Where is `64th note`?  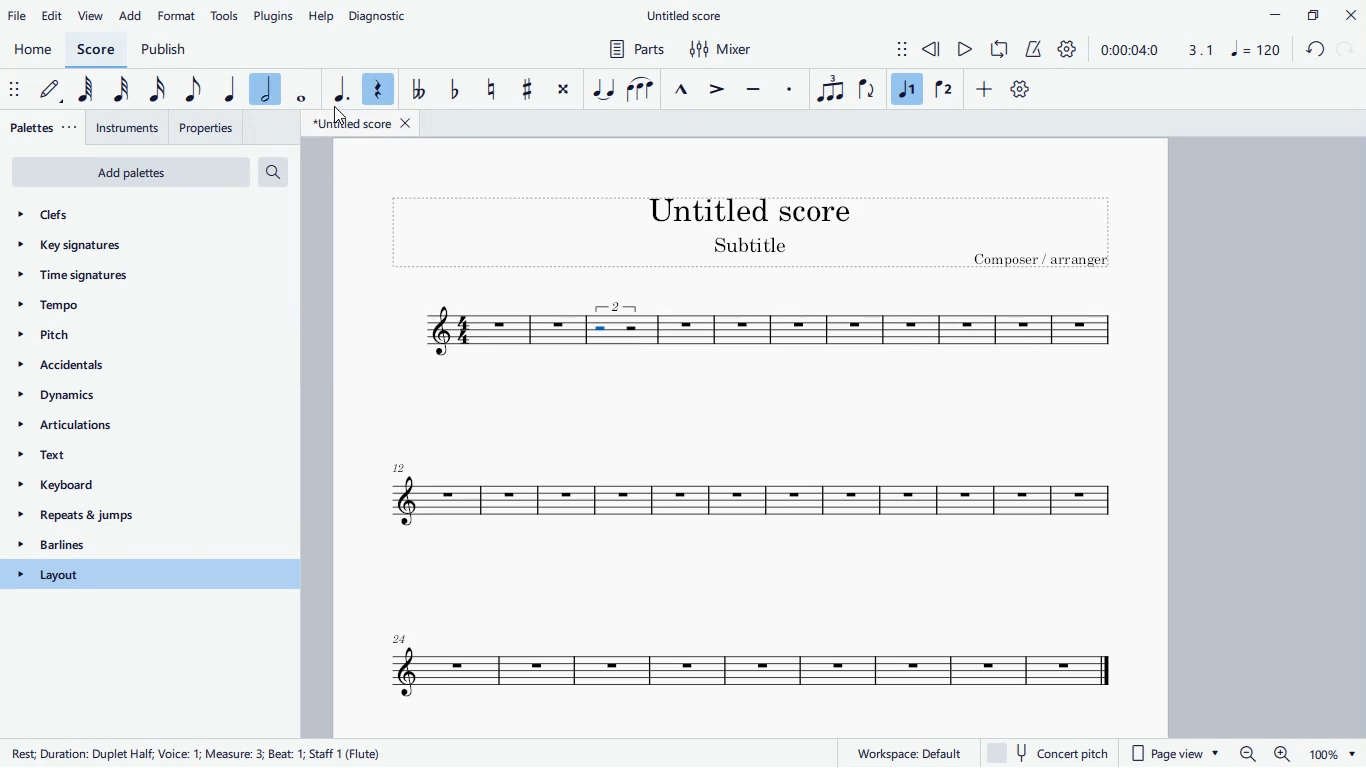
64th note is located at coordinates (91, 92).